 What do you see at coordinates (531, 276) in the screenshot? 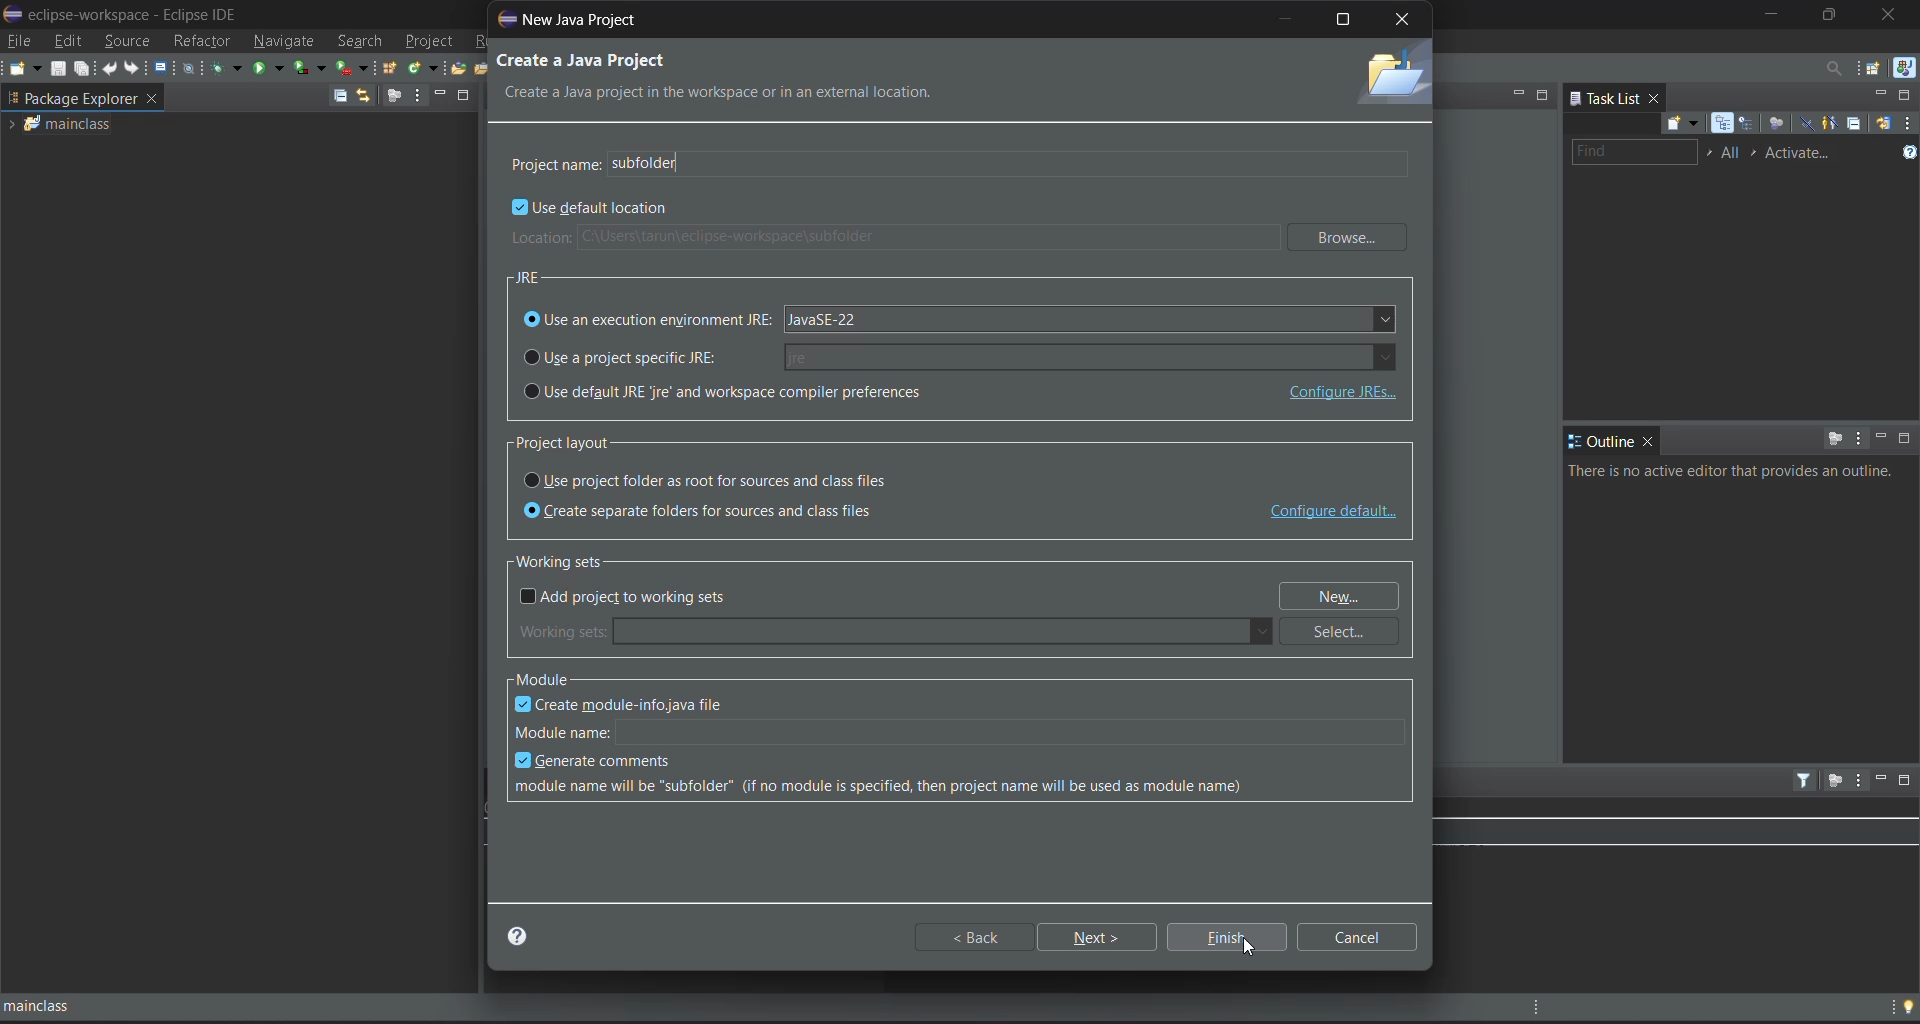
I see `JRE` at bounding box center [531, 276].